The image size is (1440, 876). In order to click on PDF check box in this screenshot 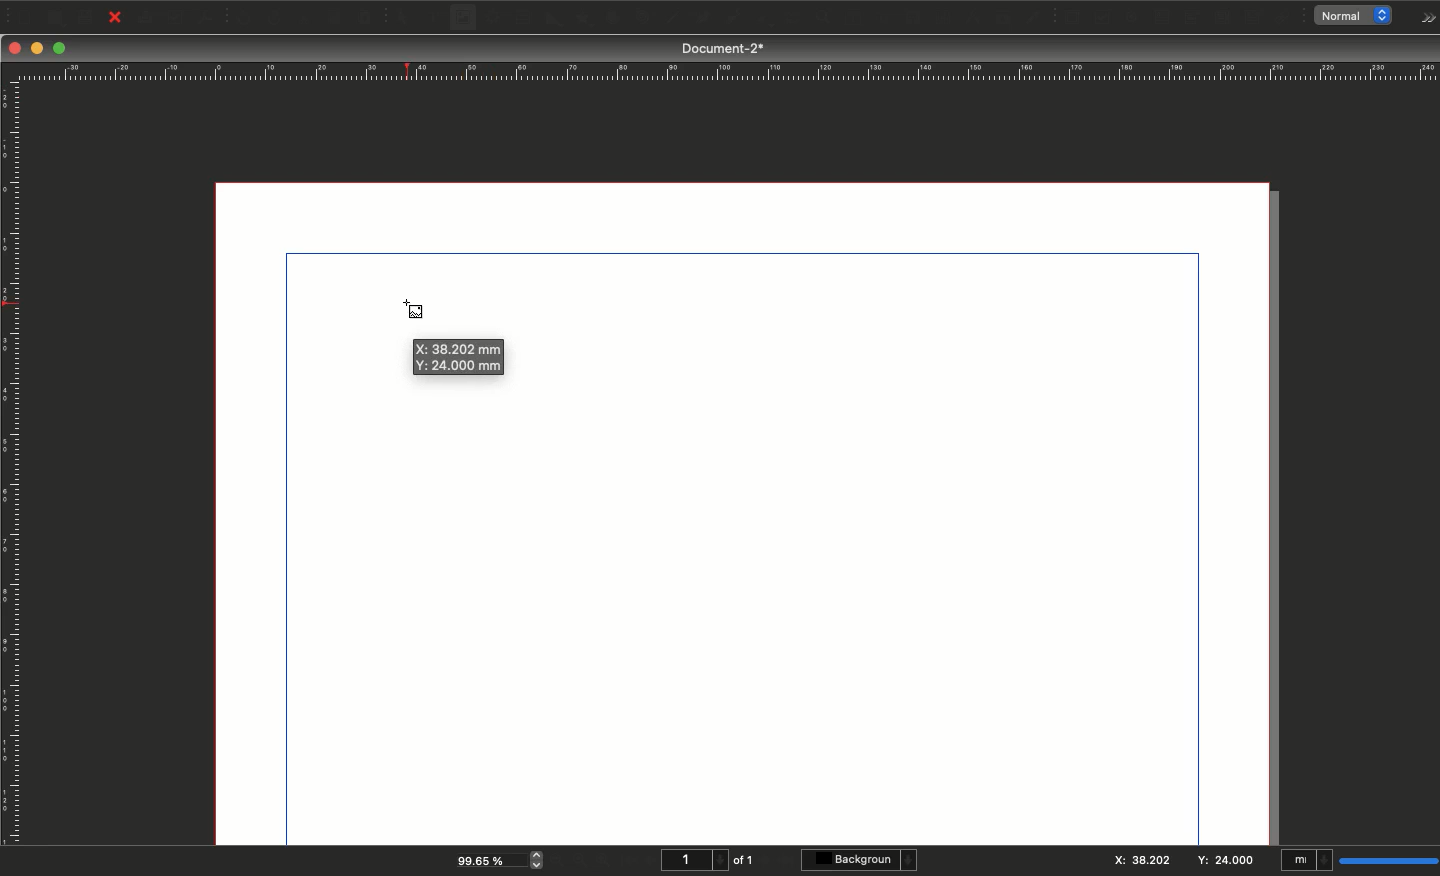, I will do `click(1102, 18)`.